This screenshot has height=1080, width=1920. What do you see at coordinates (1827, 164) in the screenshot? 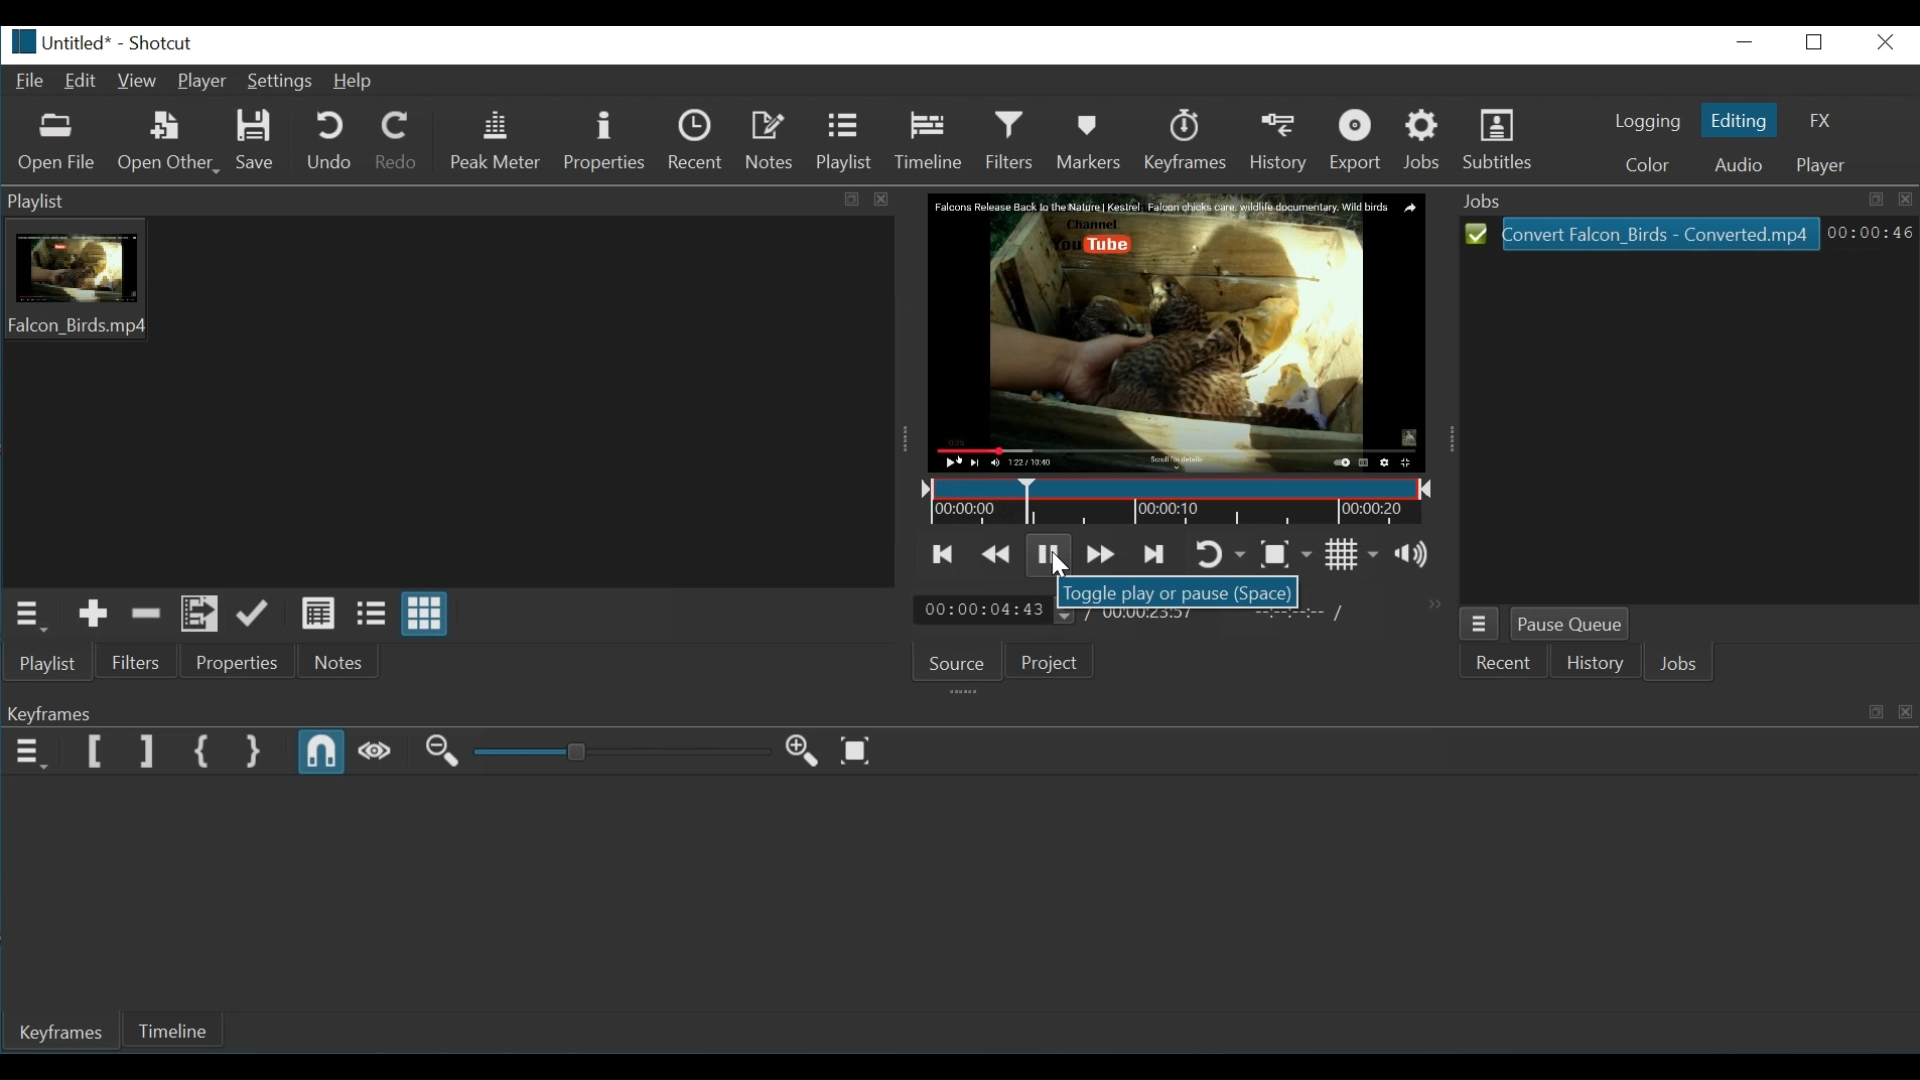
I see `Player` at bounding box center [1827, 164].